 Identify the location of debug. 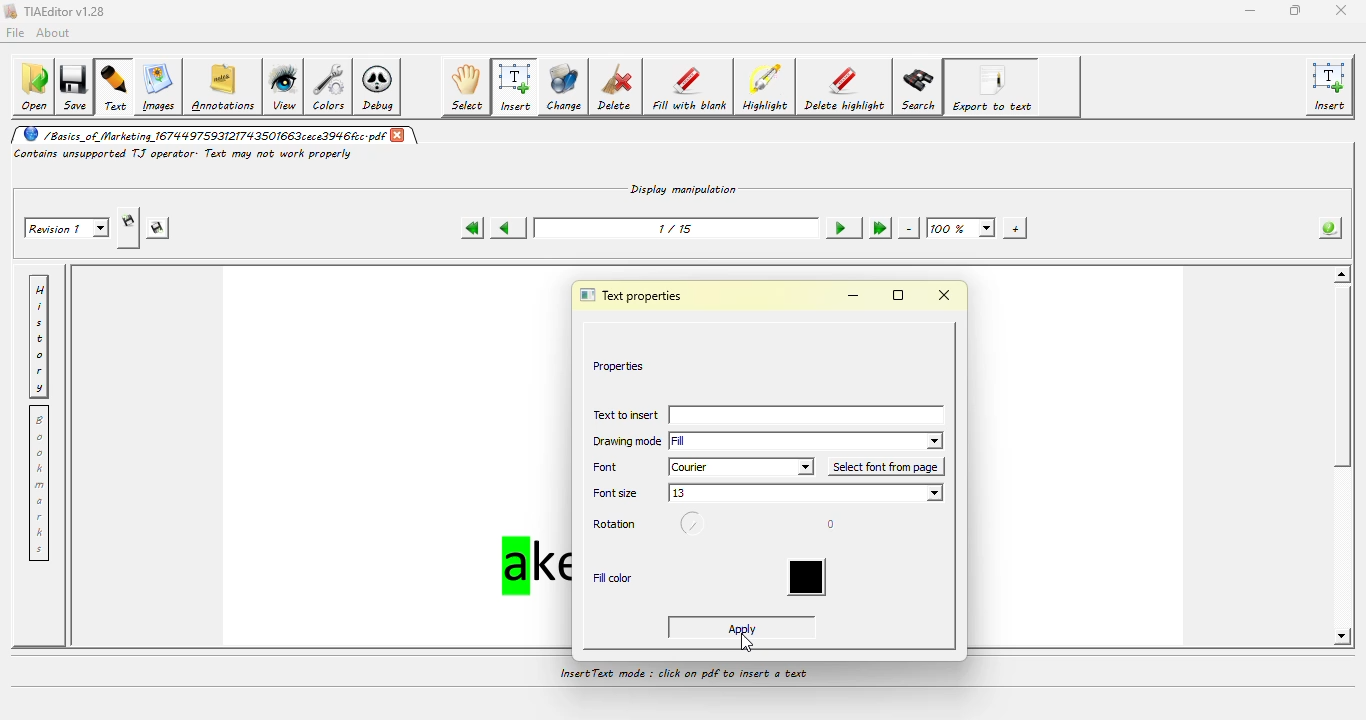
(381, 89).